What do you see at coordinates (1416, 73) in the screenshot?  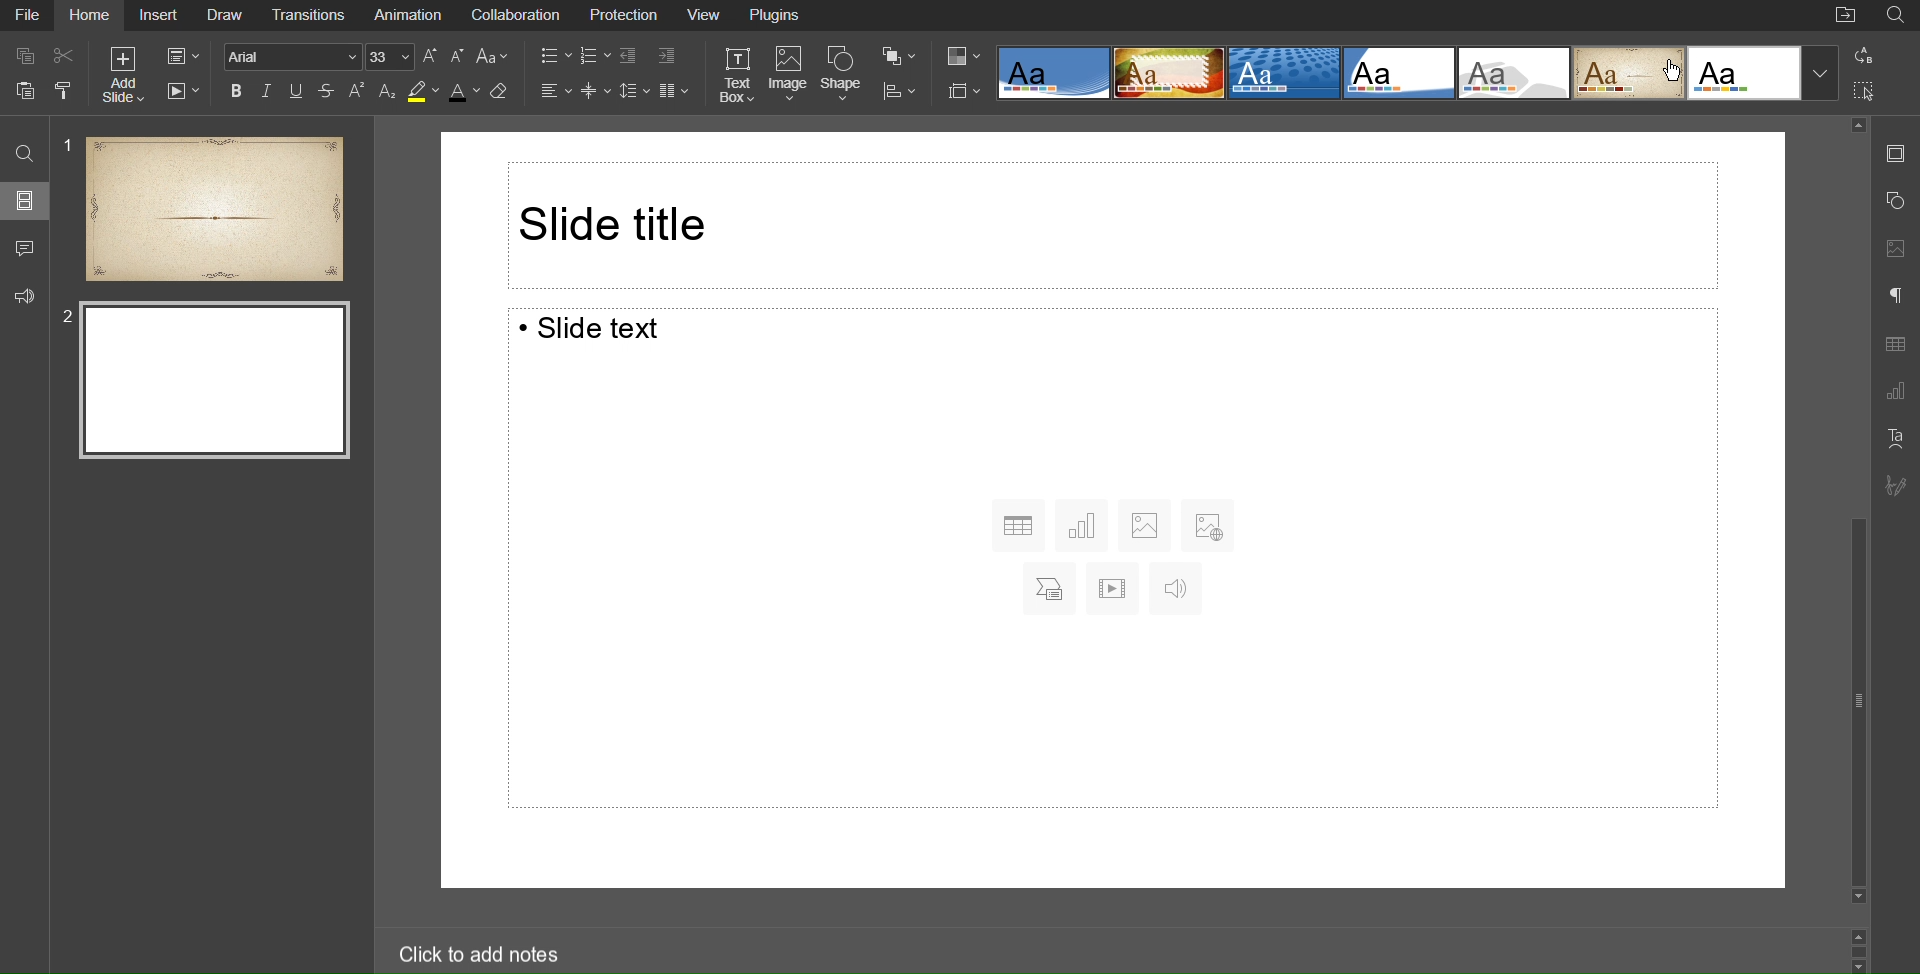 I see `Templates` at bounding box center [1416, 73].